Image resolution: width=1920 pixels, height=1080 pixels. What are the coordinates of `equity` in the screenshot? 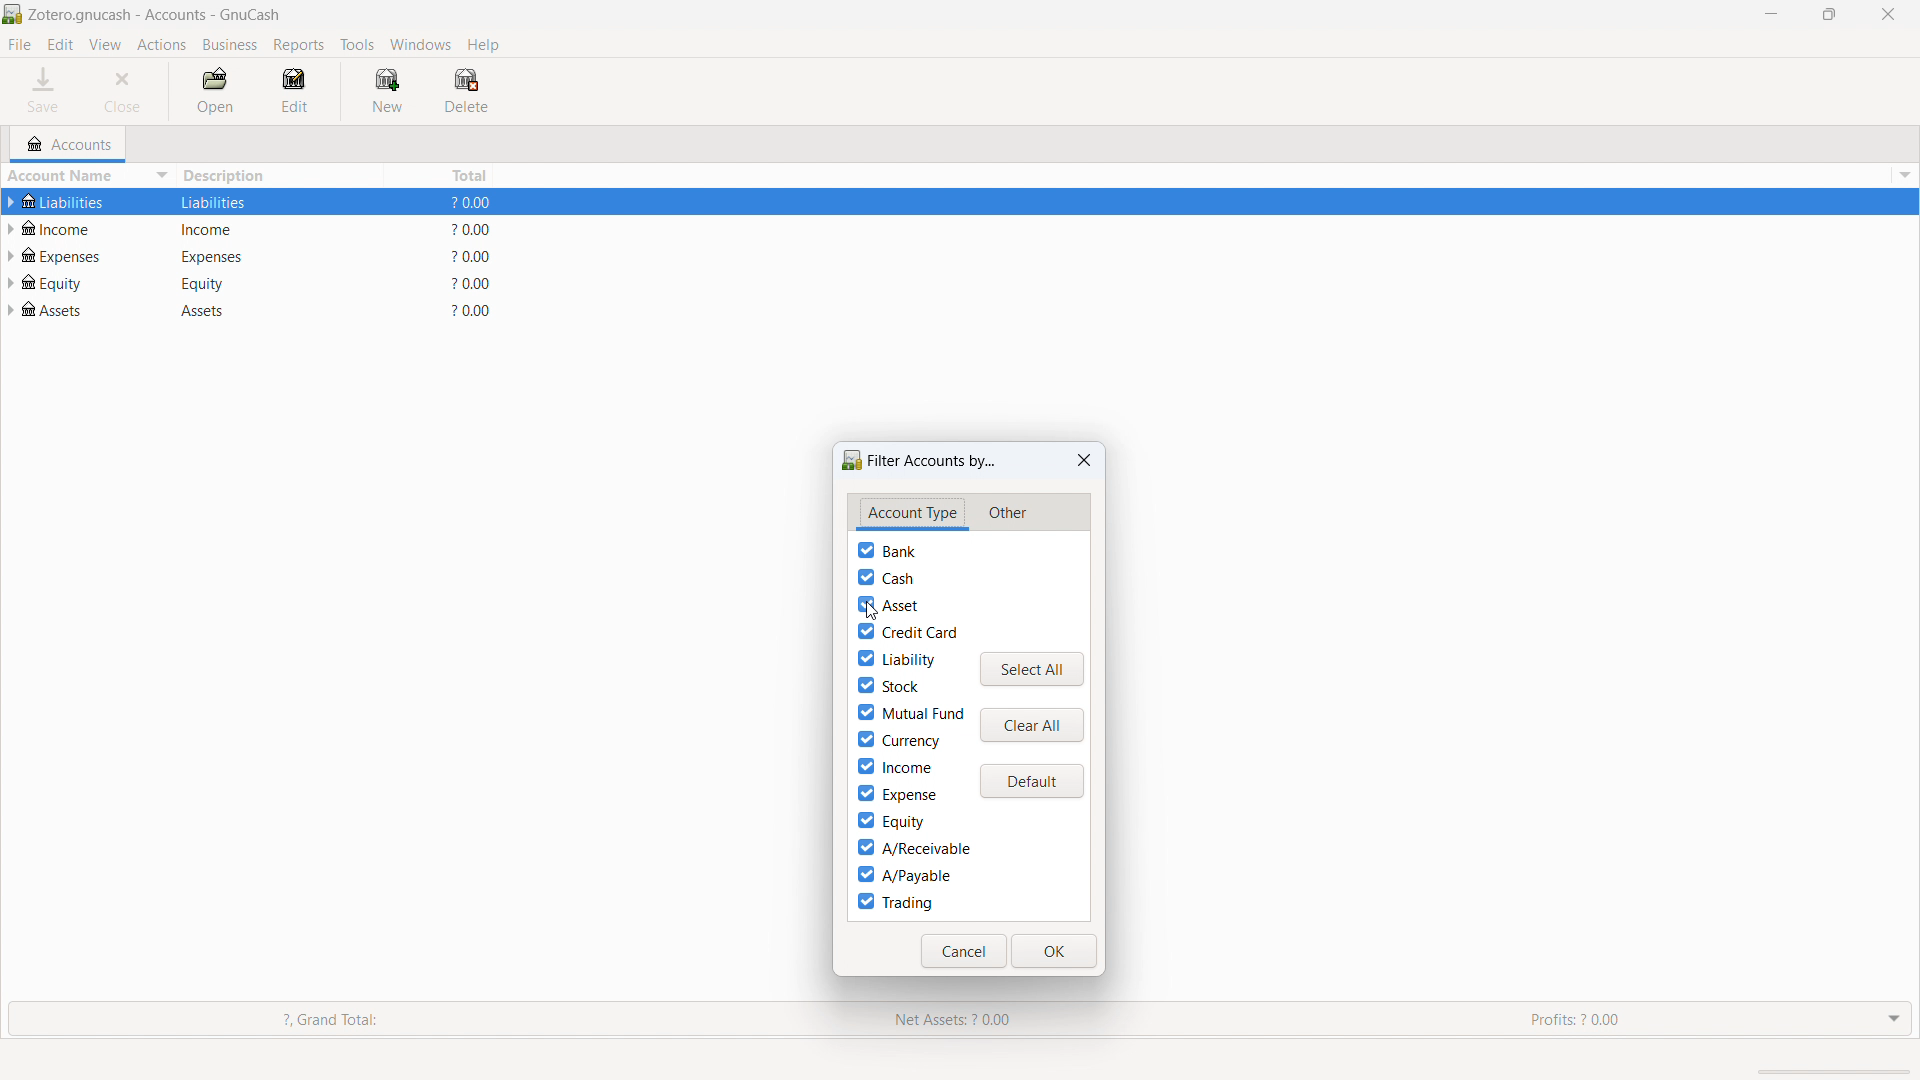 It's located at (68, 281).